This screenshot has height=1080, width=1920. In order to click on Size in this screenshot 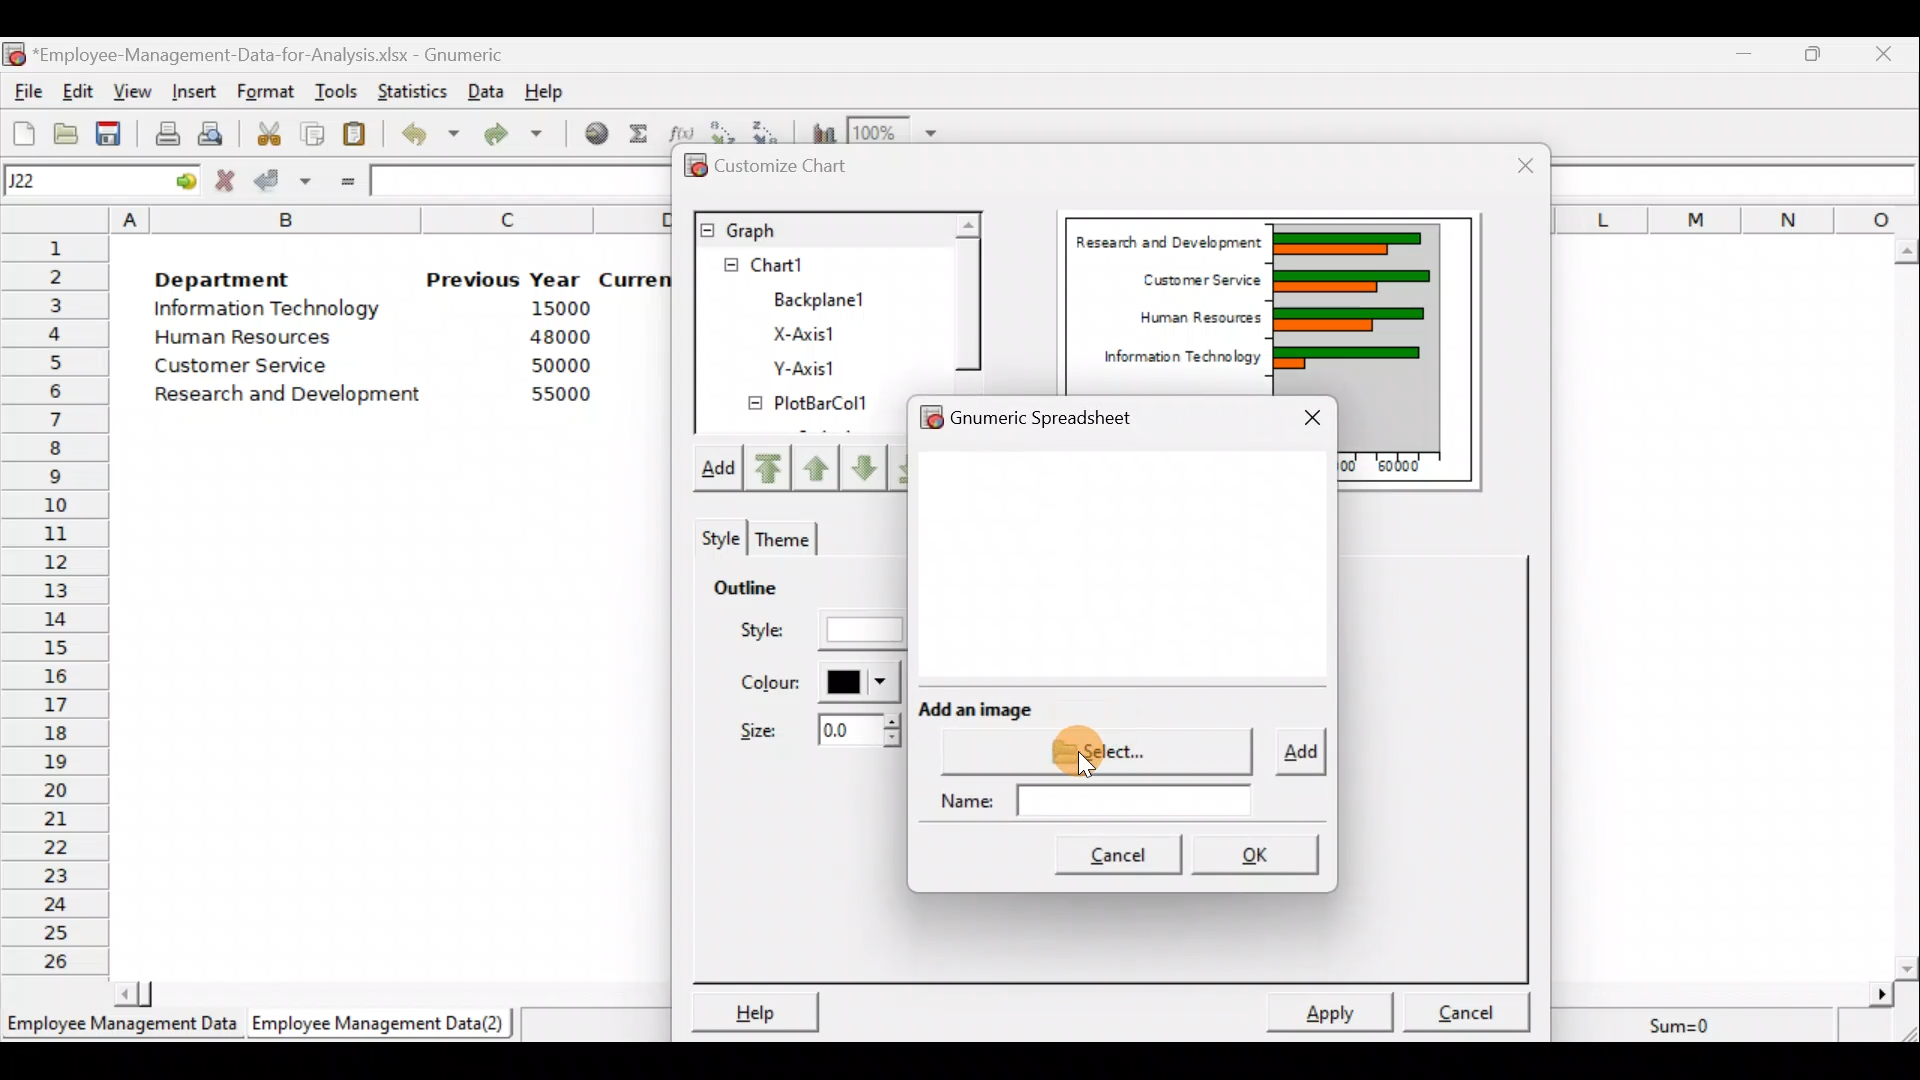, I will do `click(809, 736)`.